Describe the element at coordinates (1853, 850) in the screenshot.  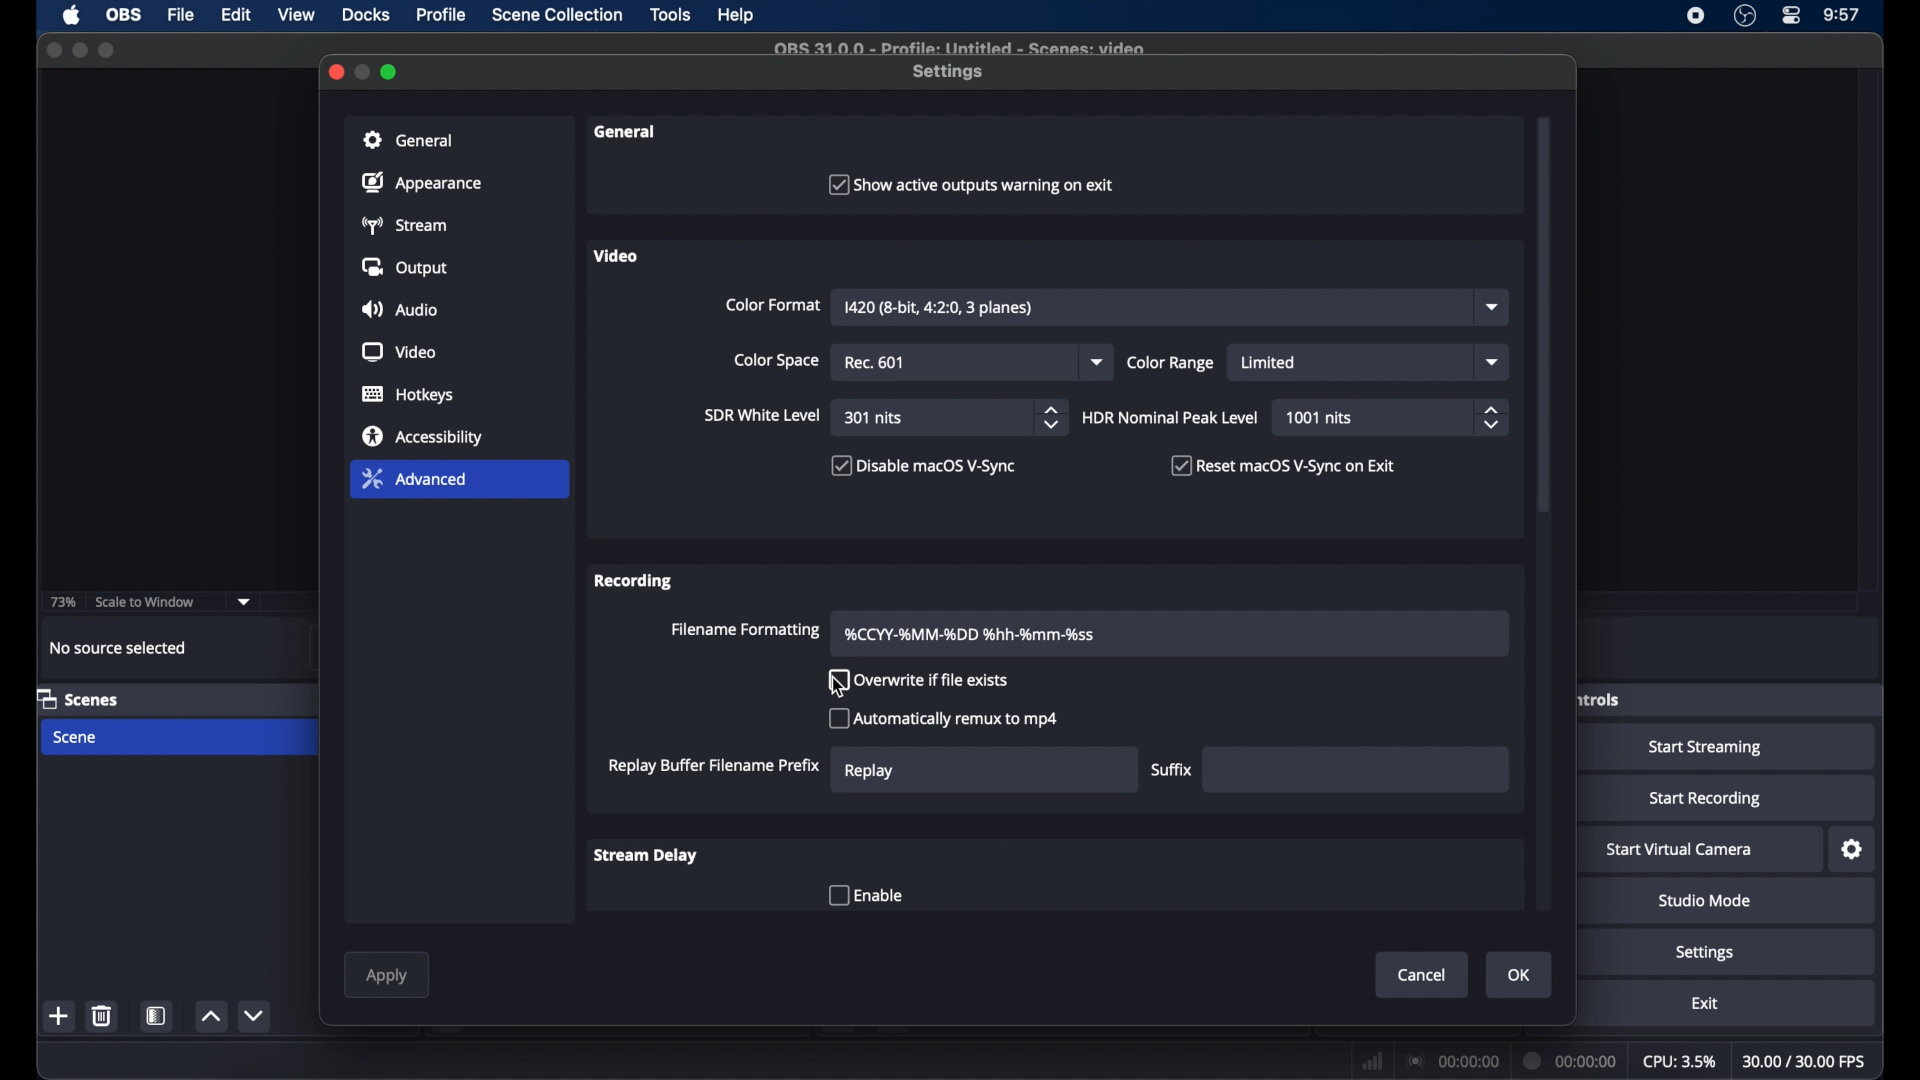
I see `settings` at that location.